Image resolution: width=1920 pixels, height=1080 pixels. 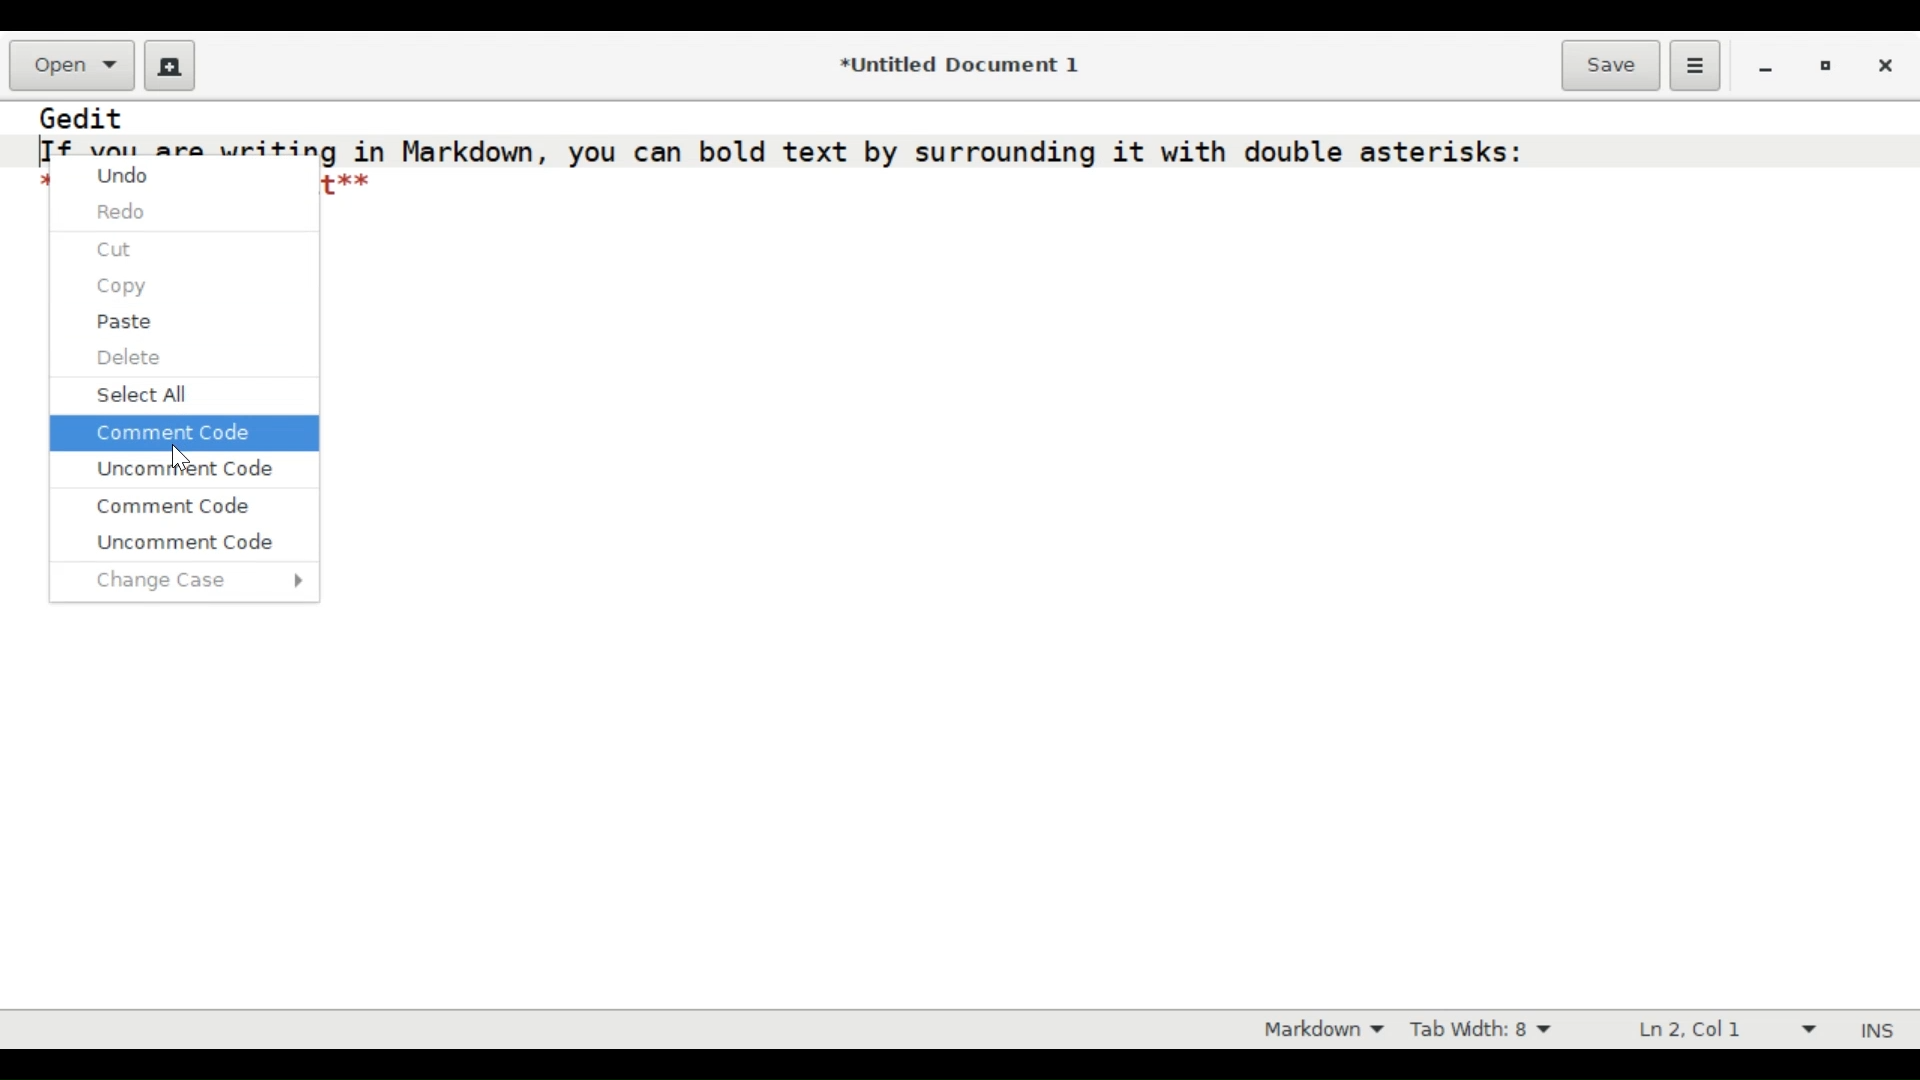 I want to click on Close, so click(x=1887, y=66).